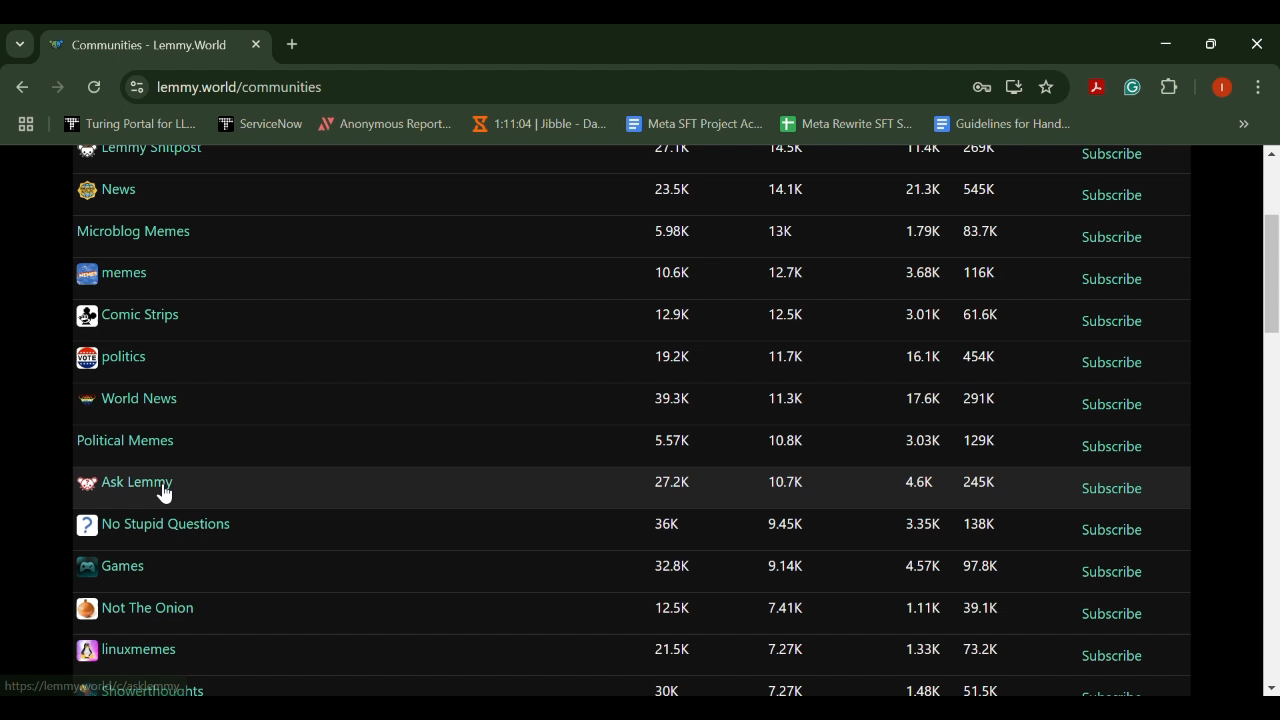  Describe the element at coordinates (980, 149) in the screenshot. I see `269K` at that location.